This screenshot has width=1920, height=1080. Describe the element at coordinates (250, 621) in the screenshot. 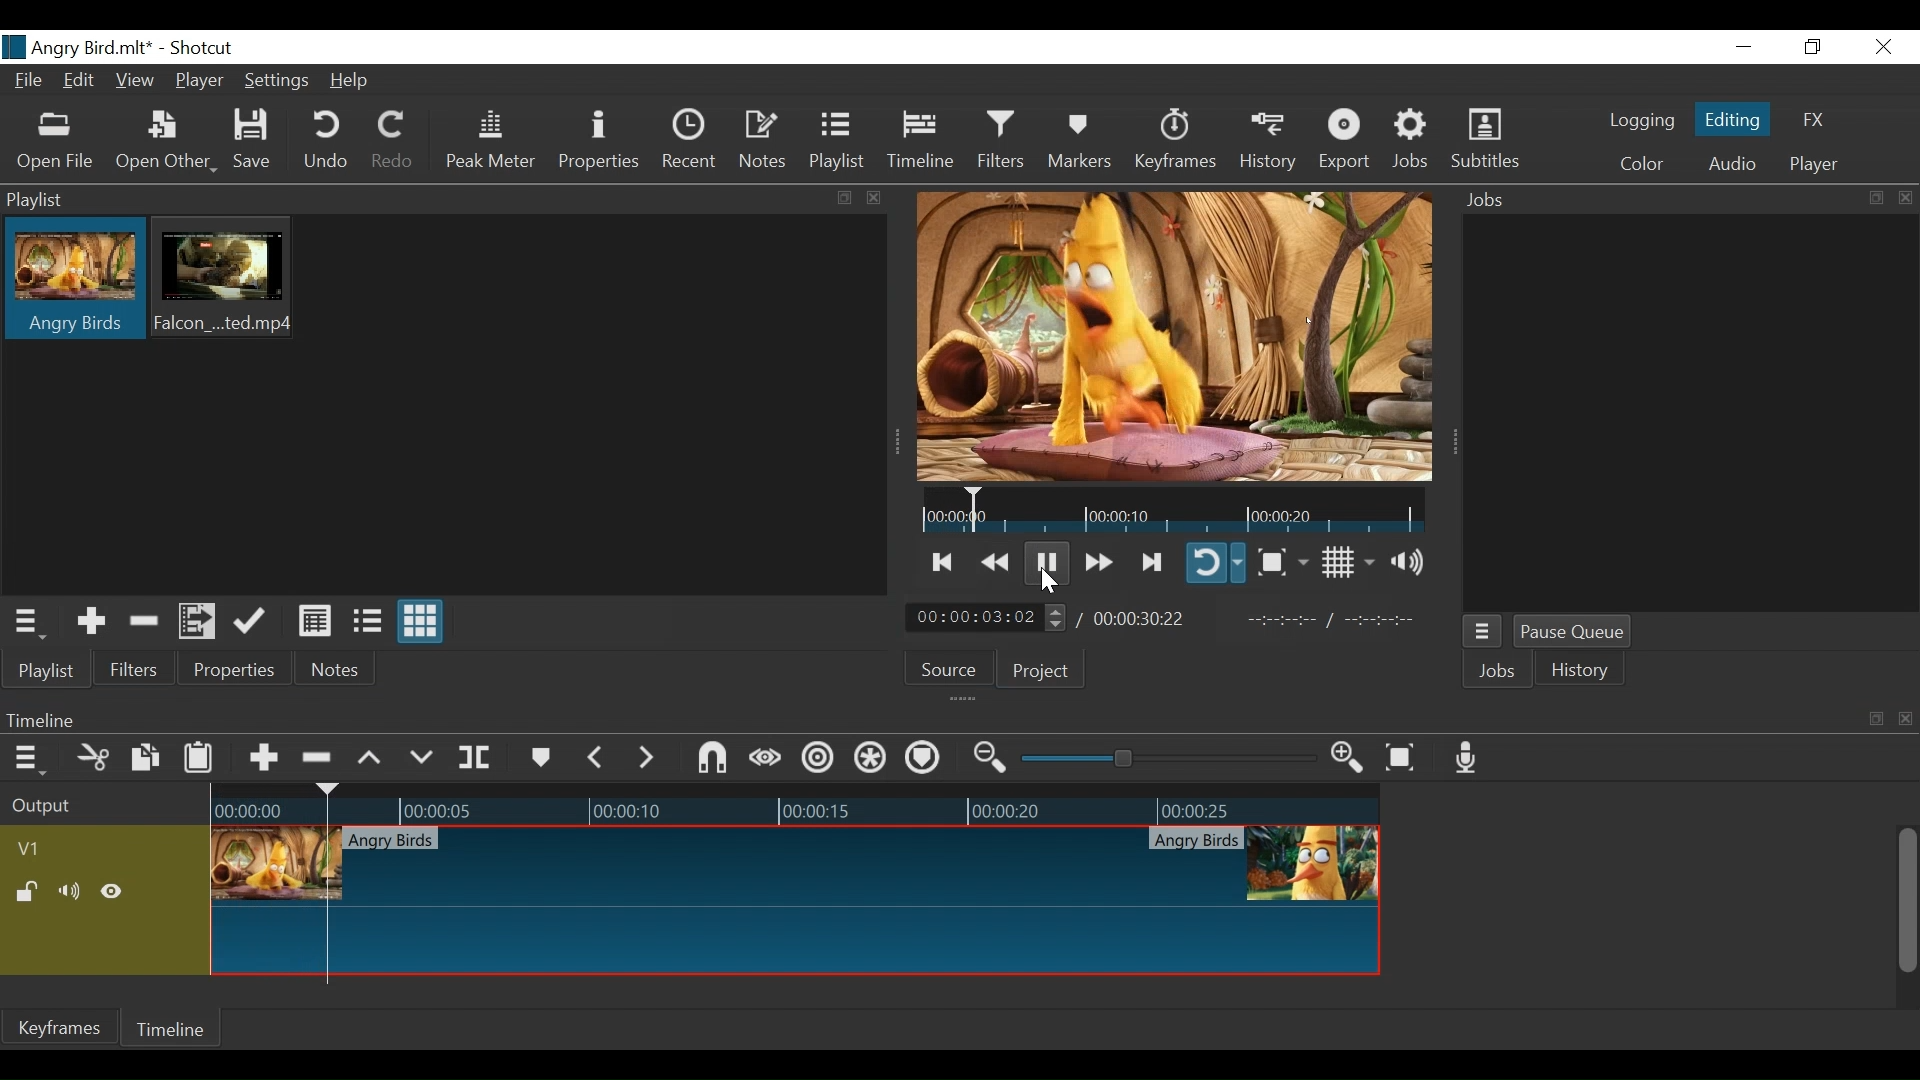

I see `Update` at that location.